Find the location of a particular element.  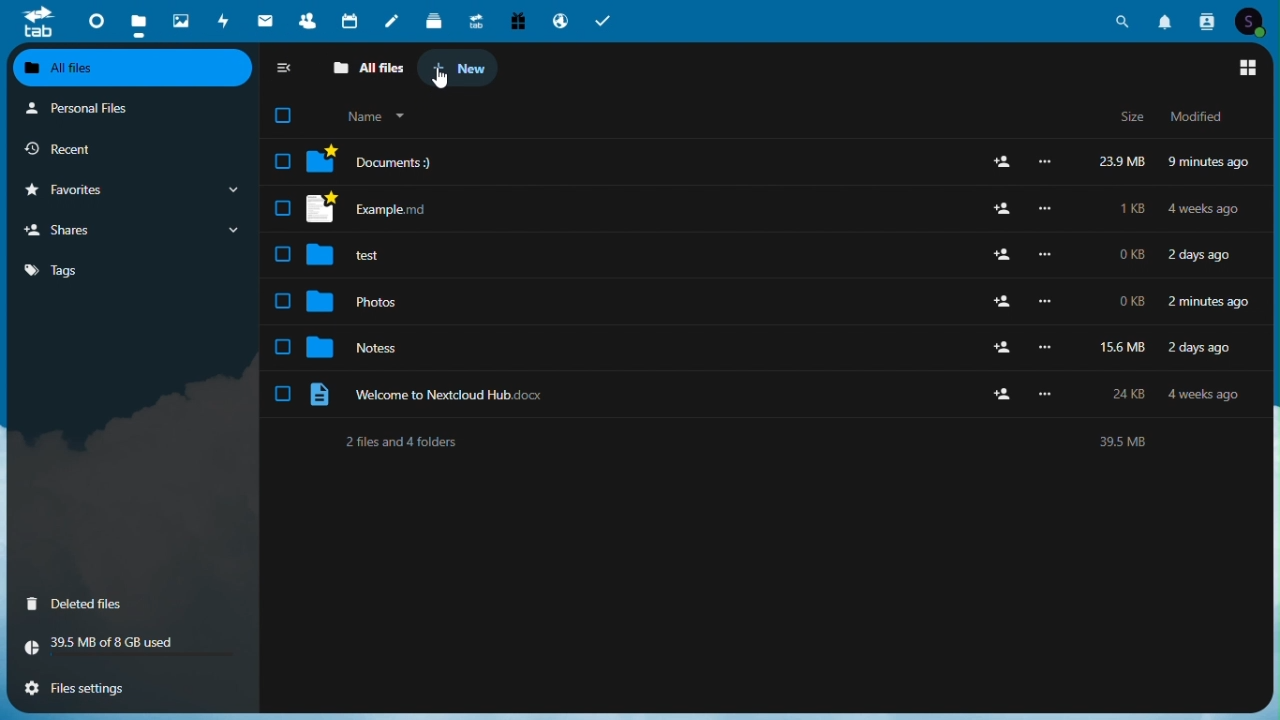

account icon is located at coordinates (1255, 20).